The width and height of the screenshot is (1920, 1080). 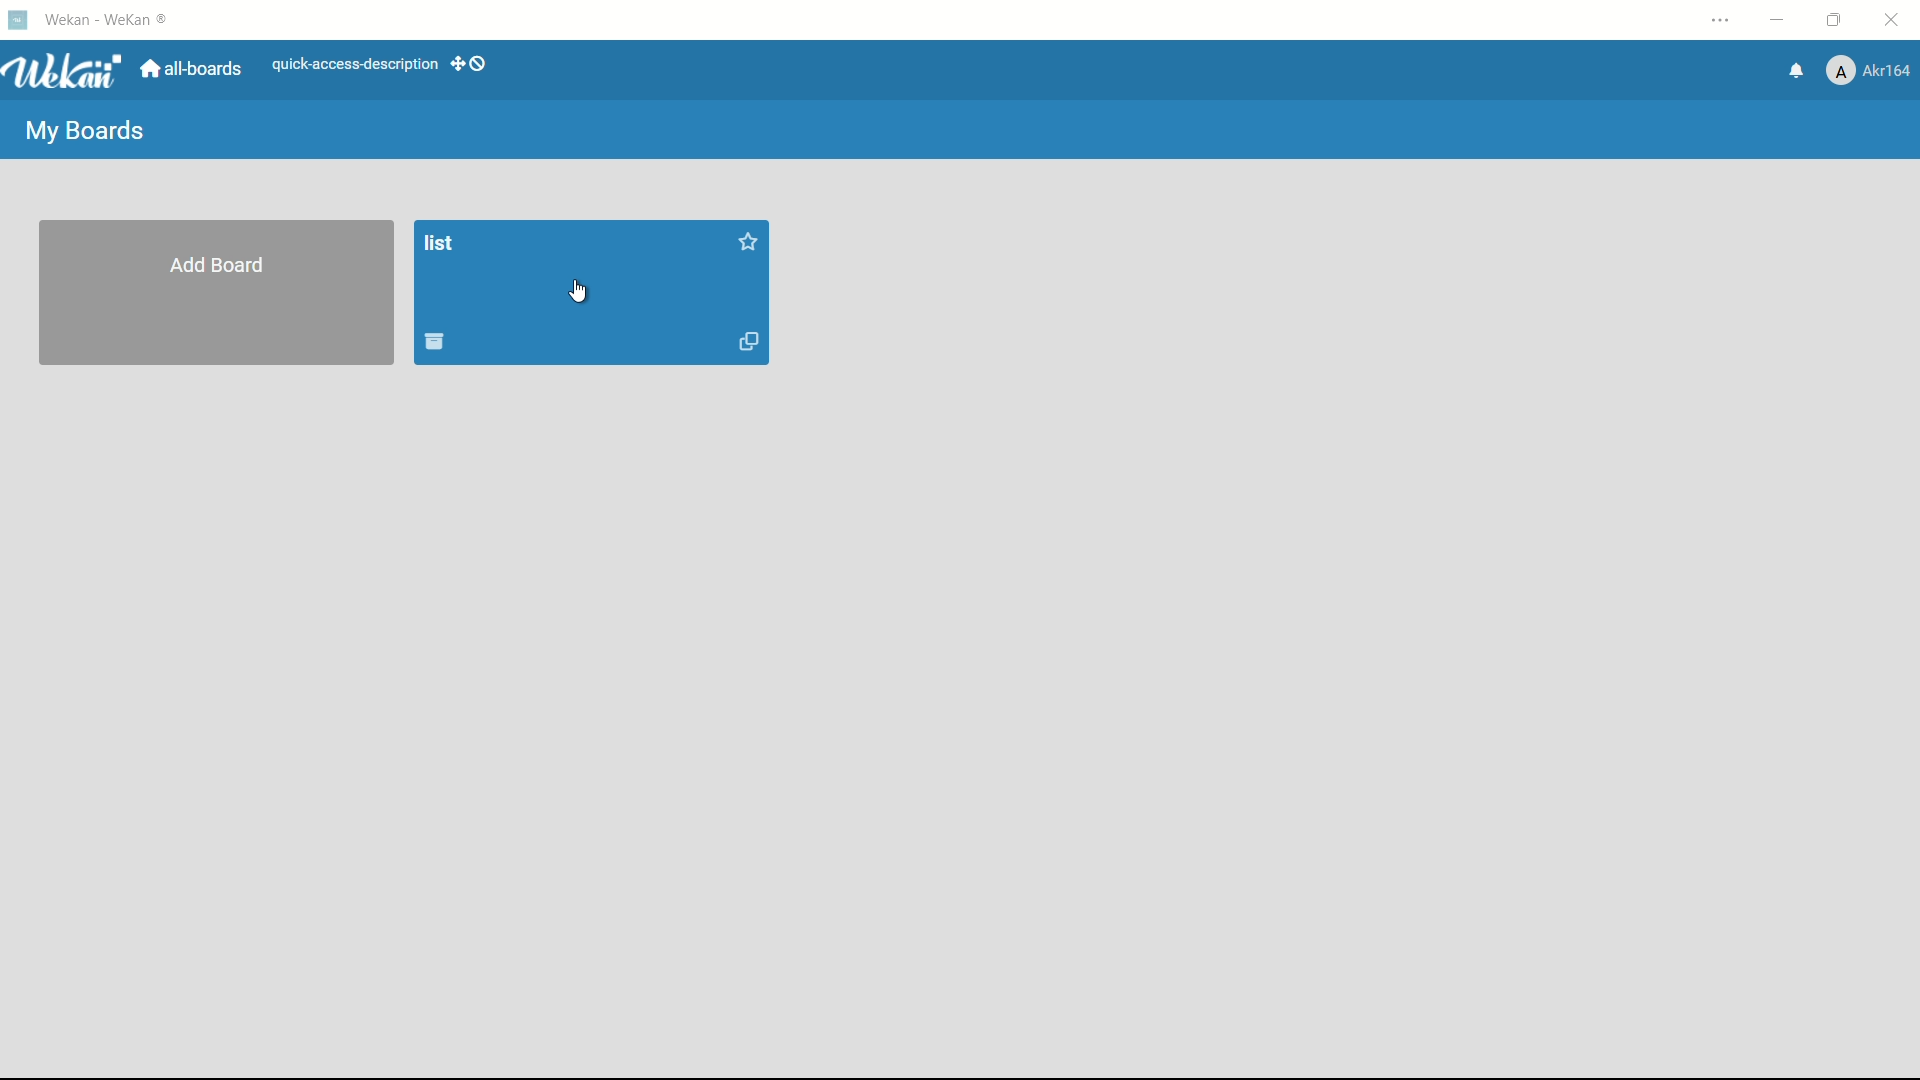 I want to click on add board, so click(x=220, y=266).